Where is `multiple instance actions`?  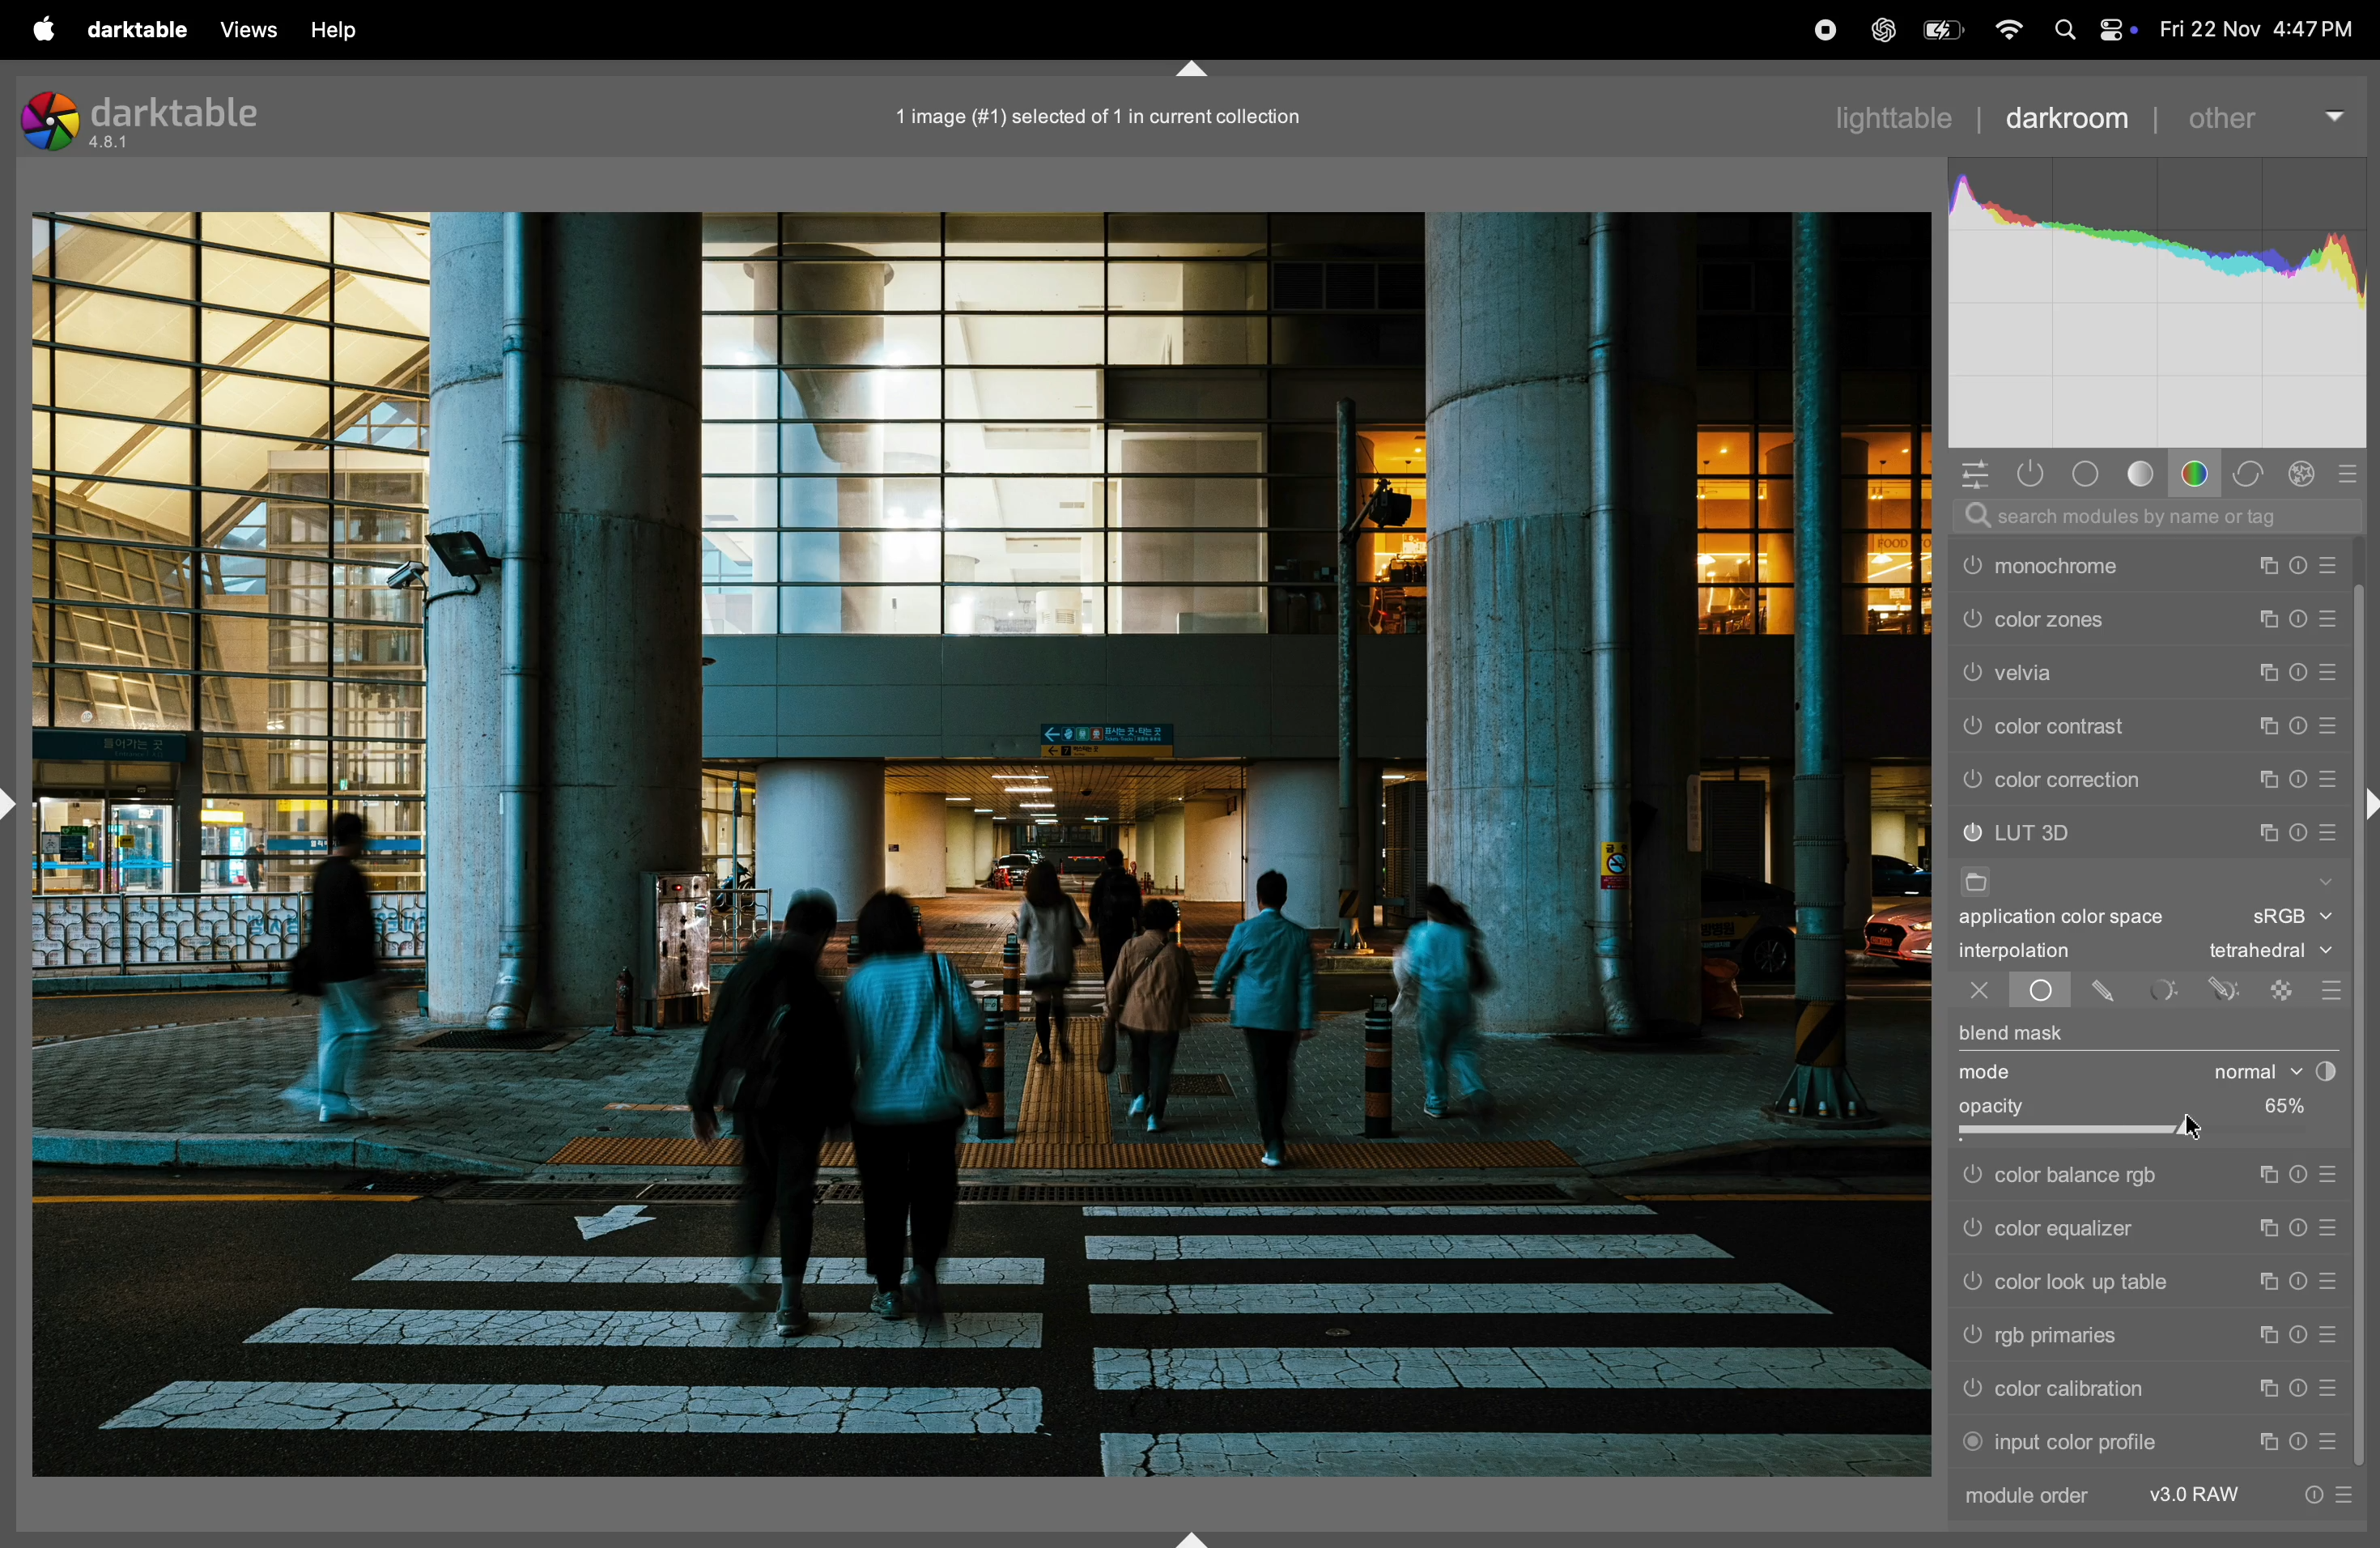
multiple instance actions is located at coordinates (2266, 1390).